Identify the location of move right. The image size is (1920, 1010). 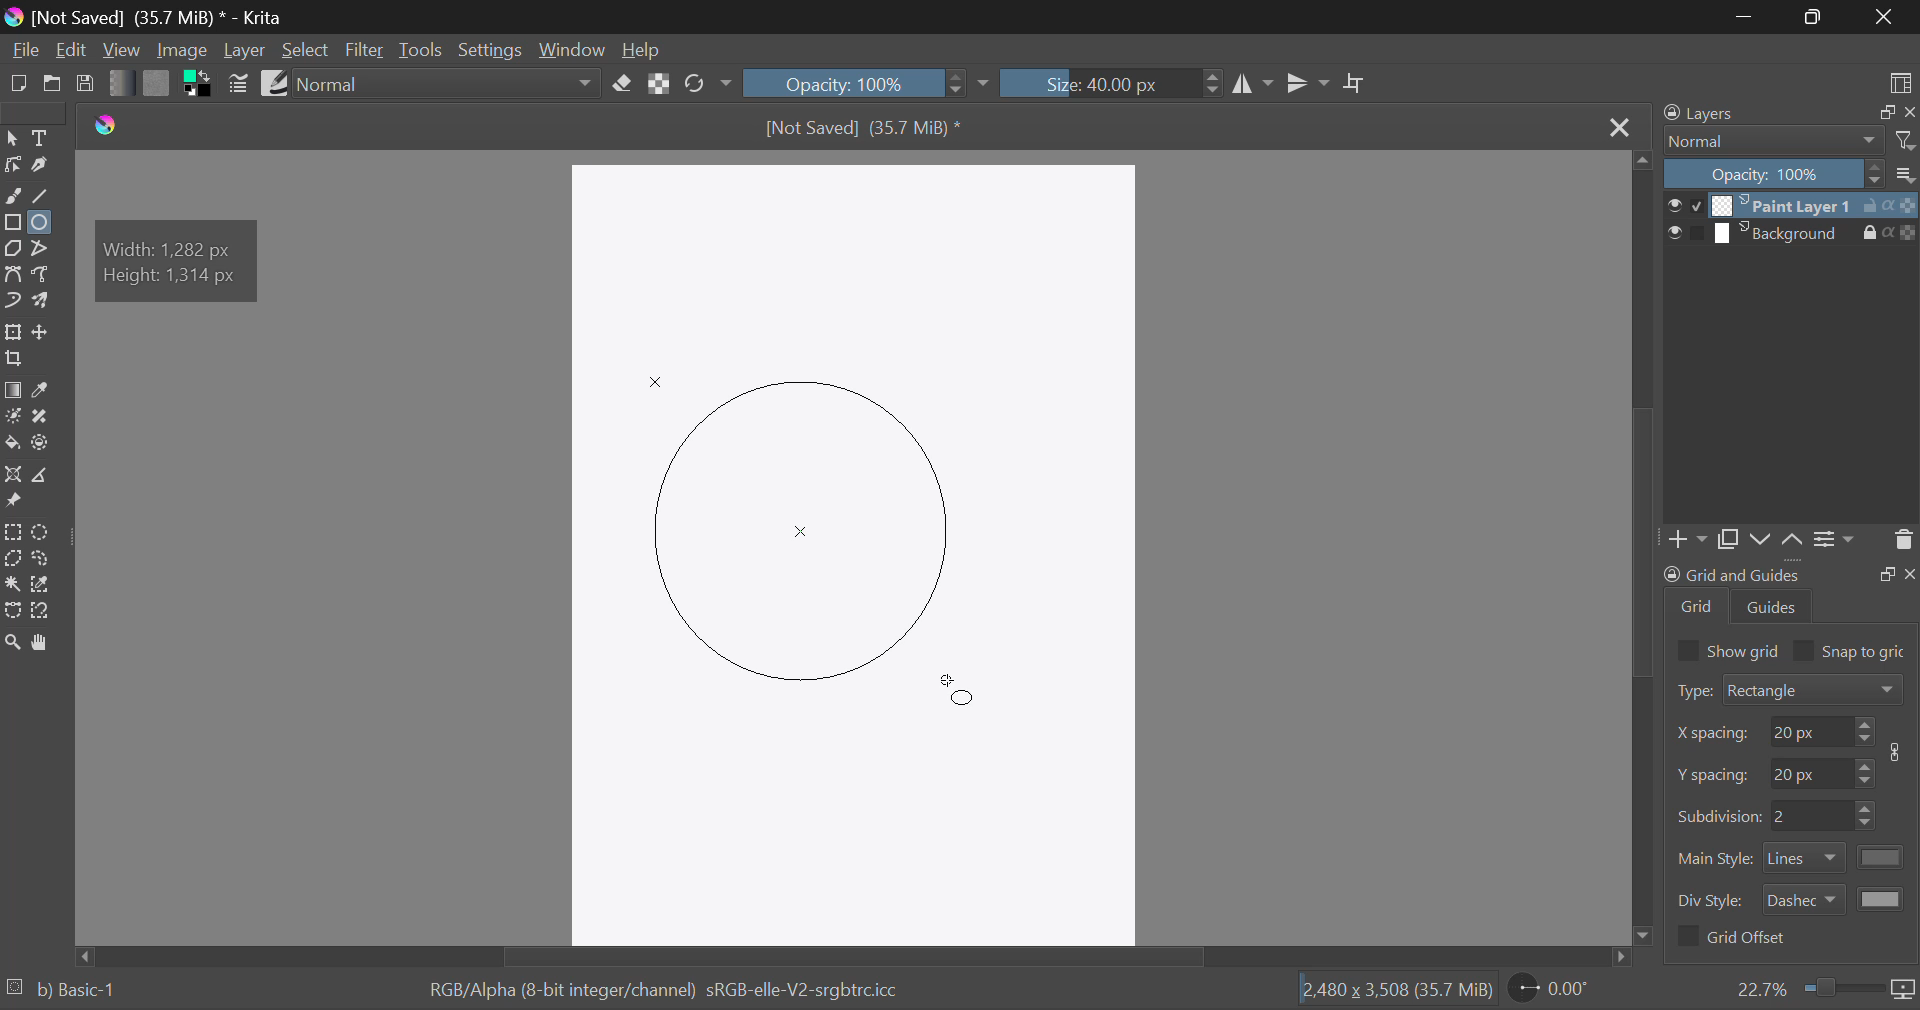
(1613, 957).